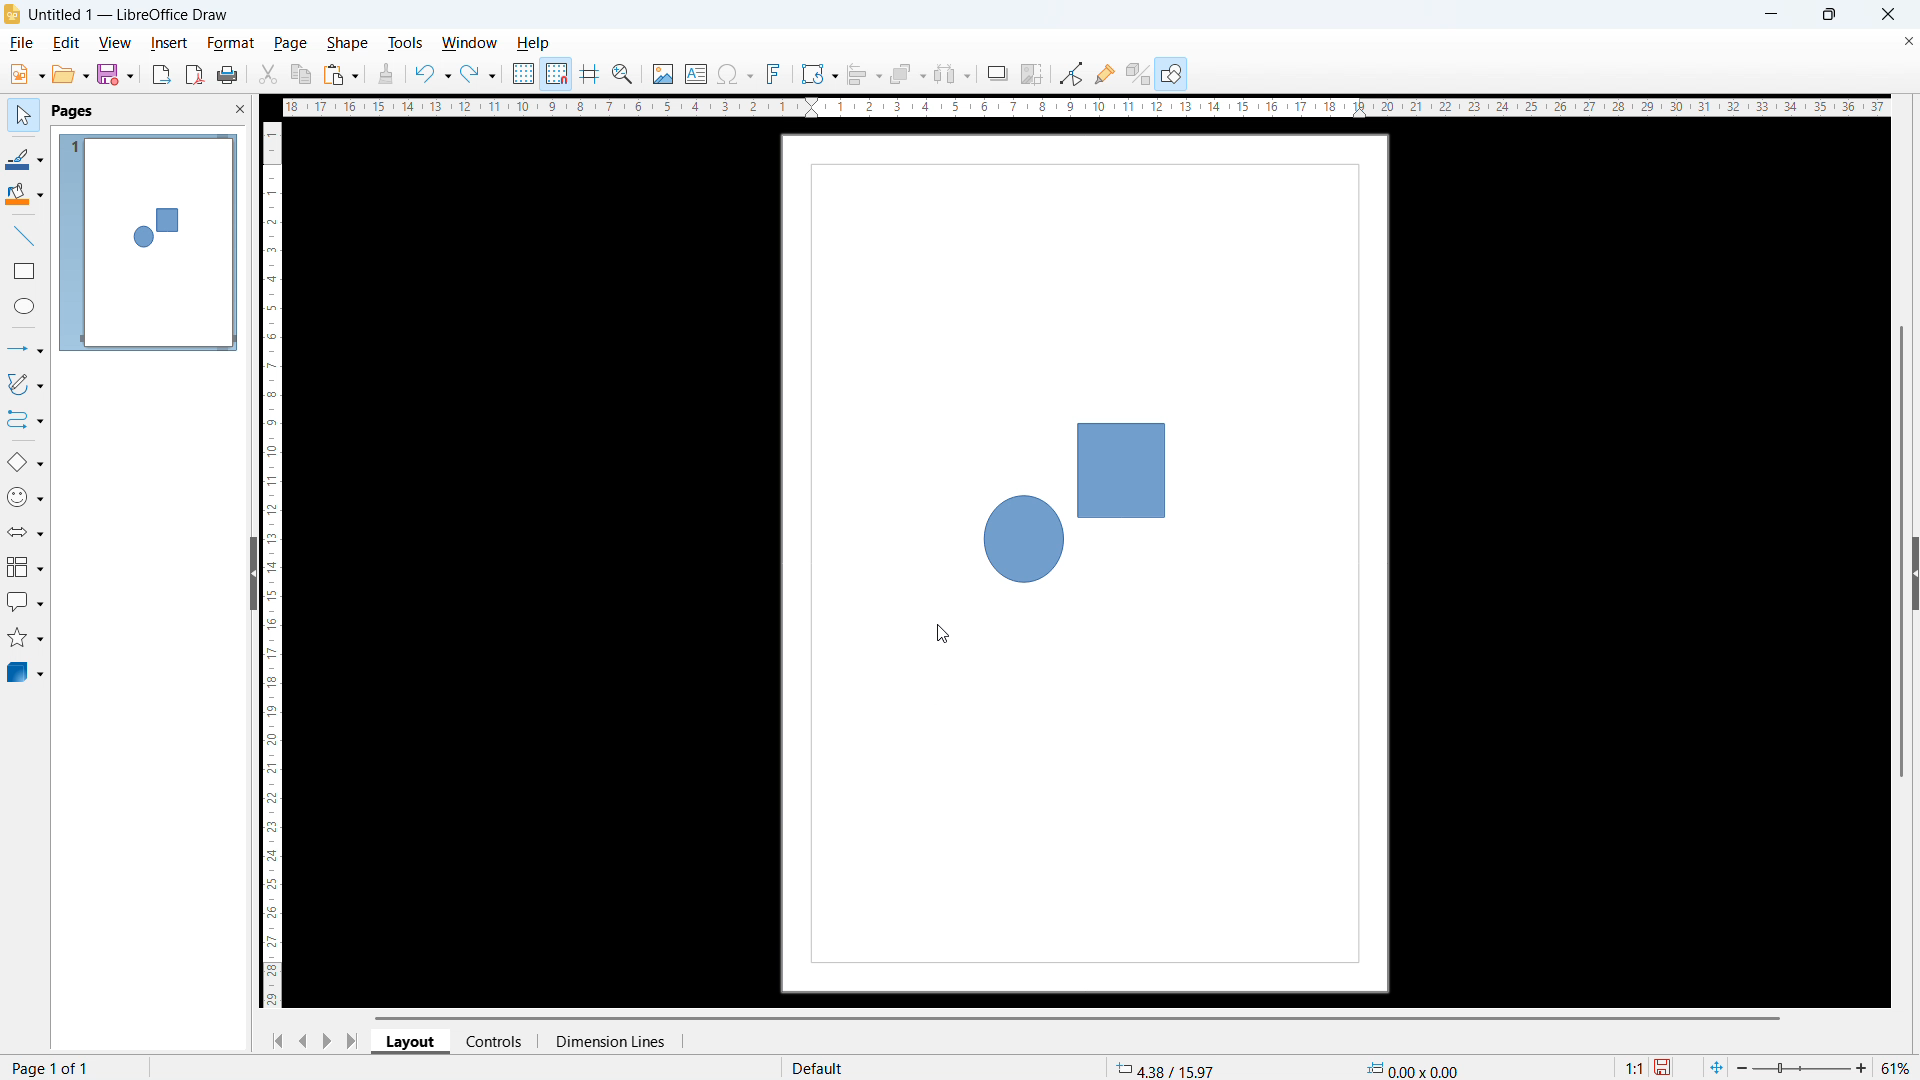 This screenshot has height=1080, width=1920. Describe the element at coordinates (863, 75) in the screenshot. I see `align` at that location.